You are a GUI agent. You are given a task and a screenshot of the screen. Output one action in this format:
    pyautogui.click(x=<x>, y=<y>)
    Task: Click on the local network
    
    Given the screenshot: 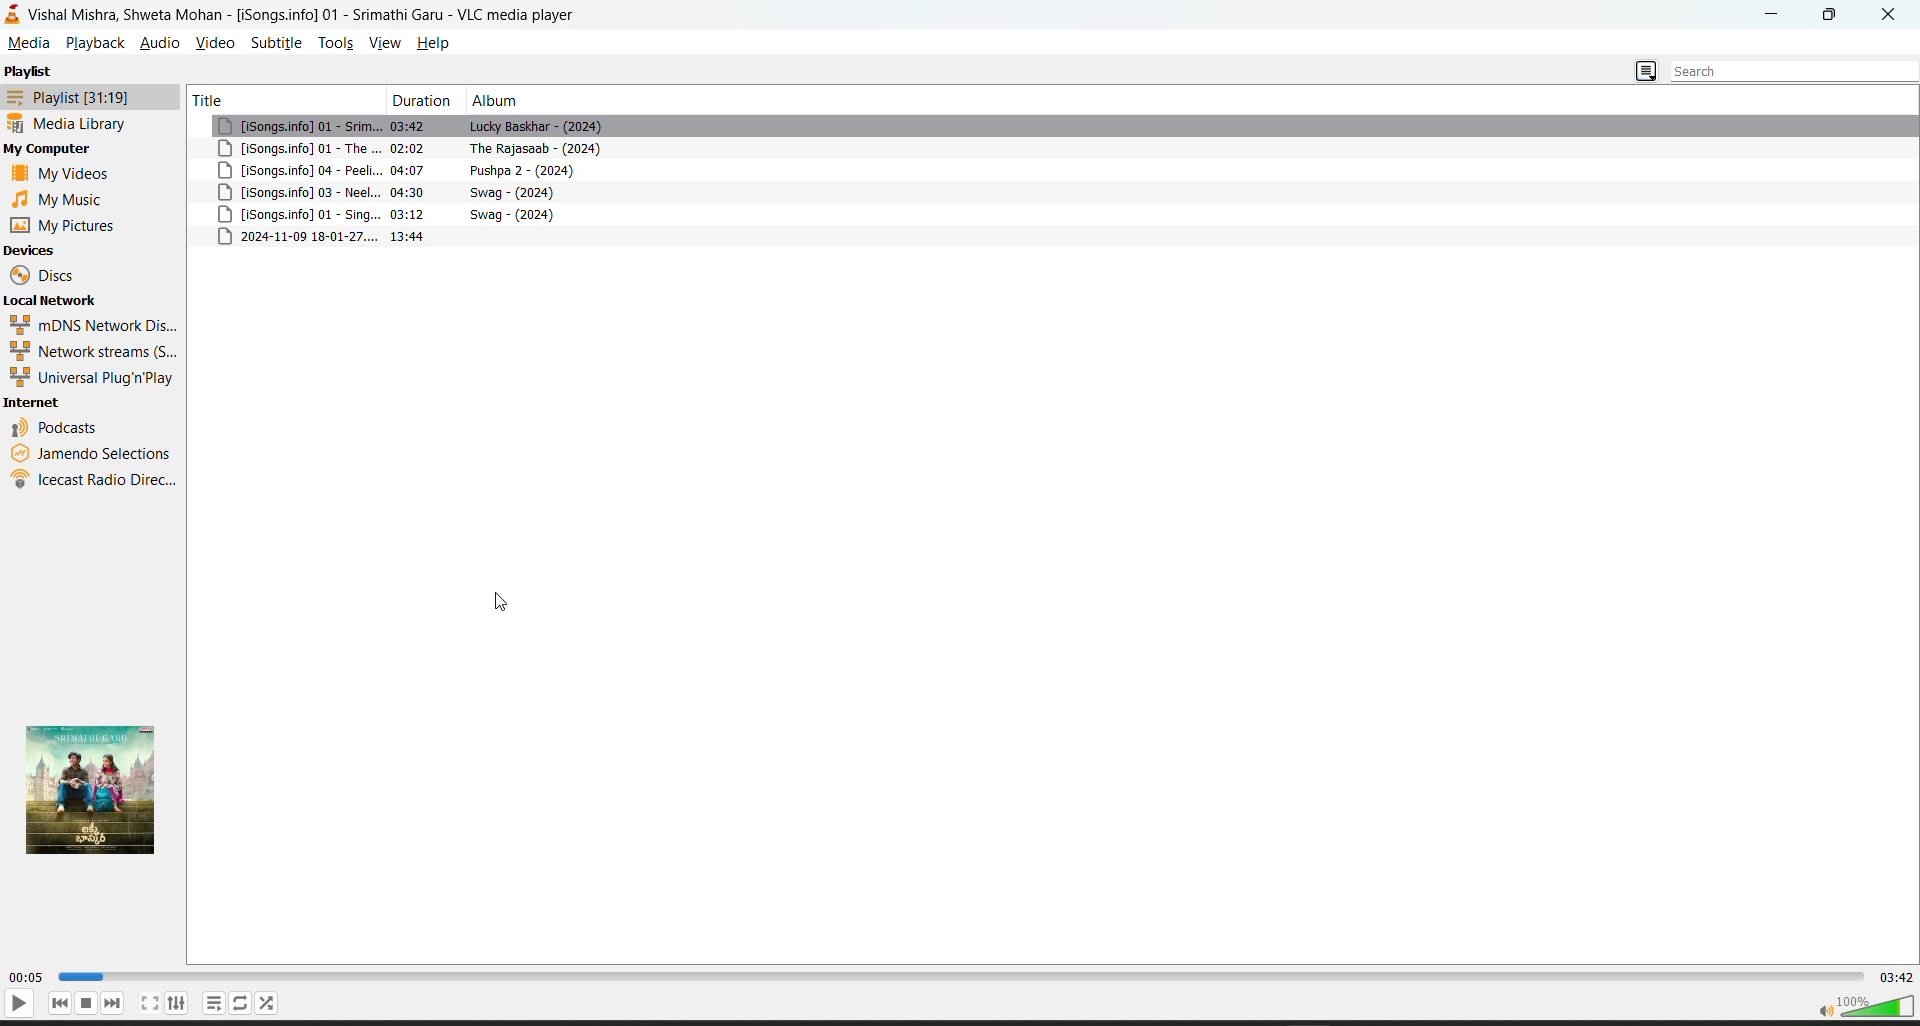 What is the action you would take?
    pyautogui.click(x=59, y=301)
    